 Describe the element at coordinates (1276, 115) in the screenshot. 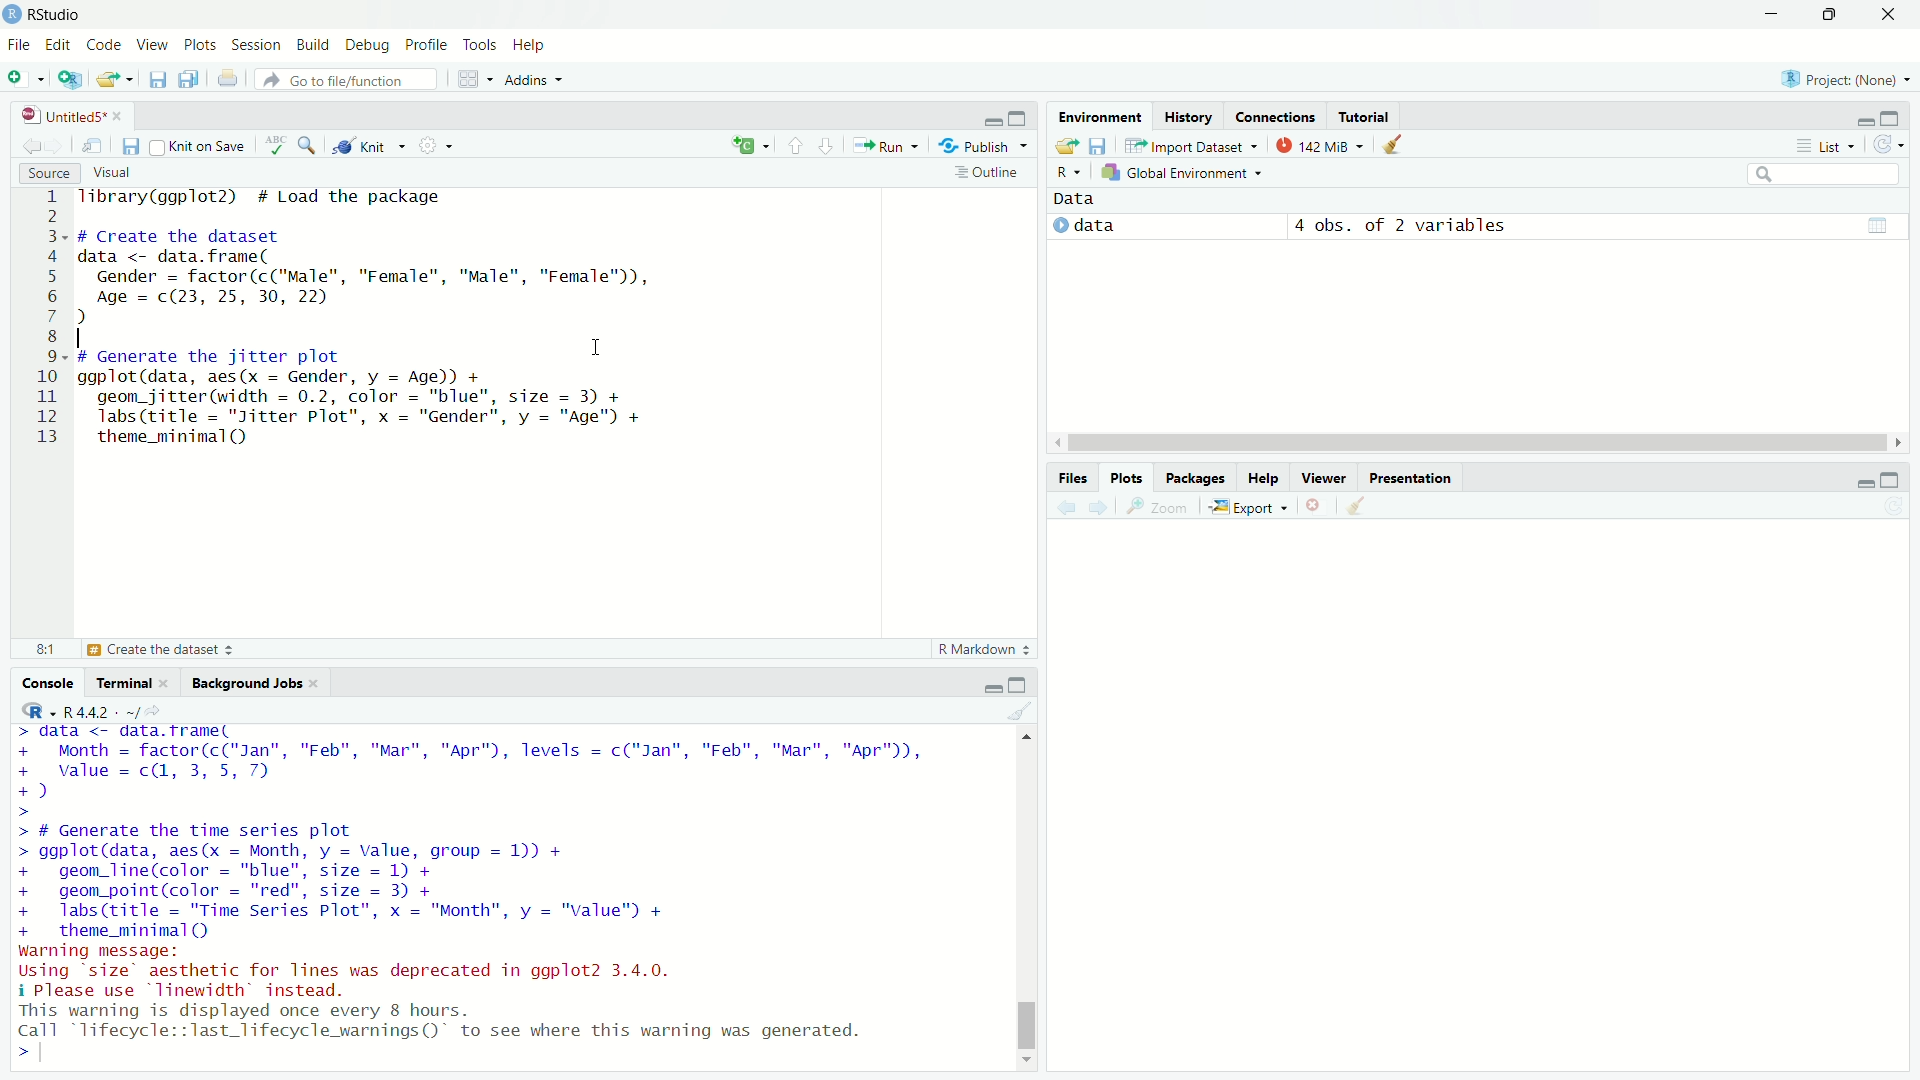

I see `connections` at that location.